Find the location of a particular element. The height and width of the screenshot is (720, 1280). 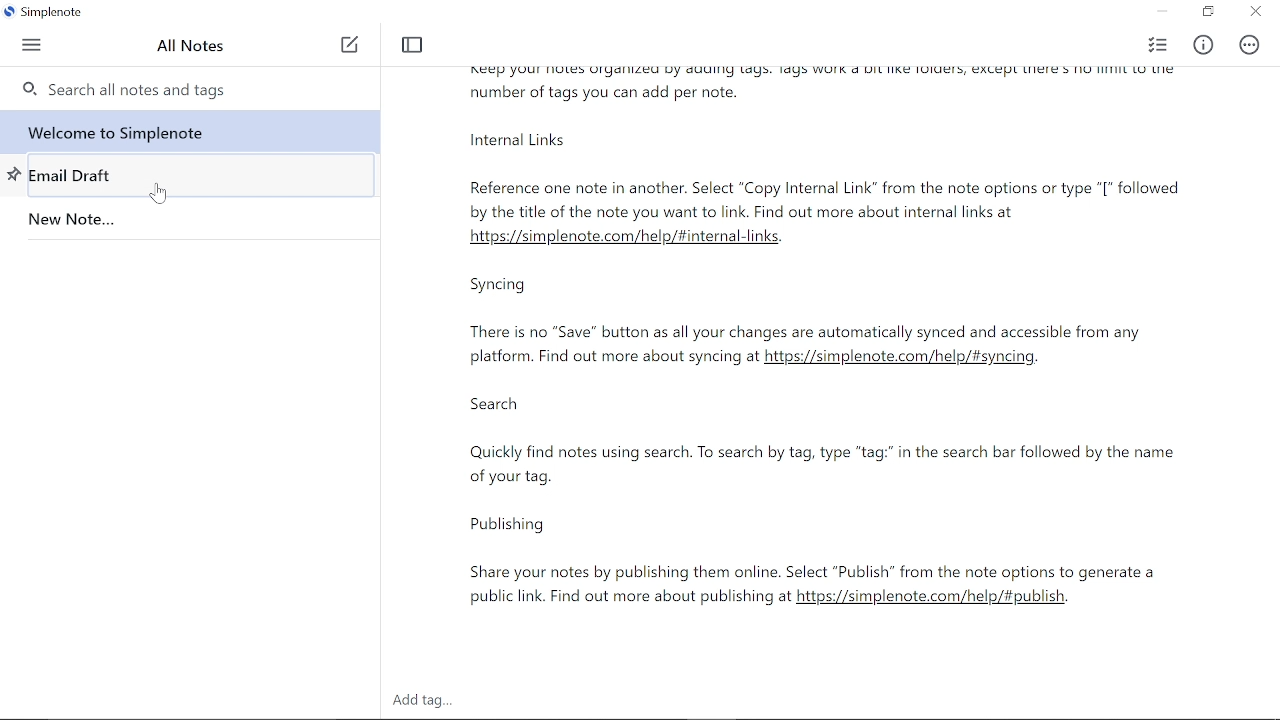

All notes is located at coordinates (217, 46).